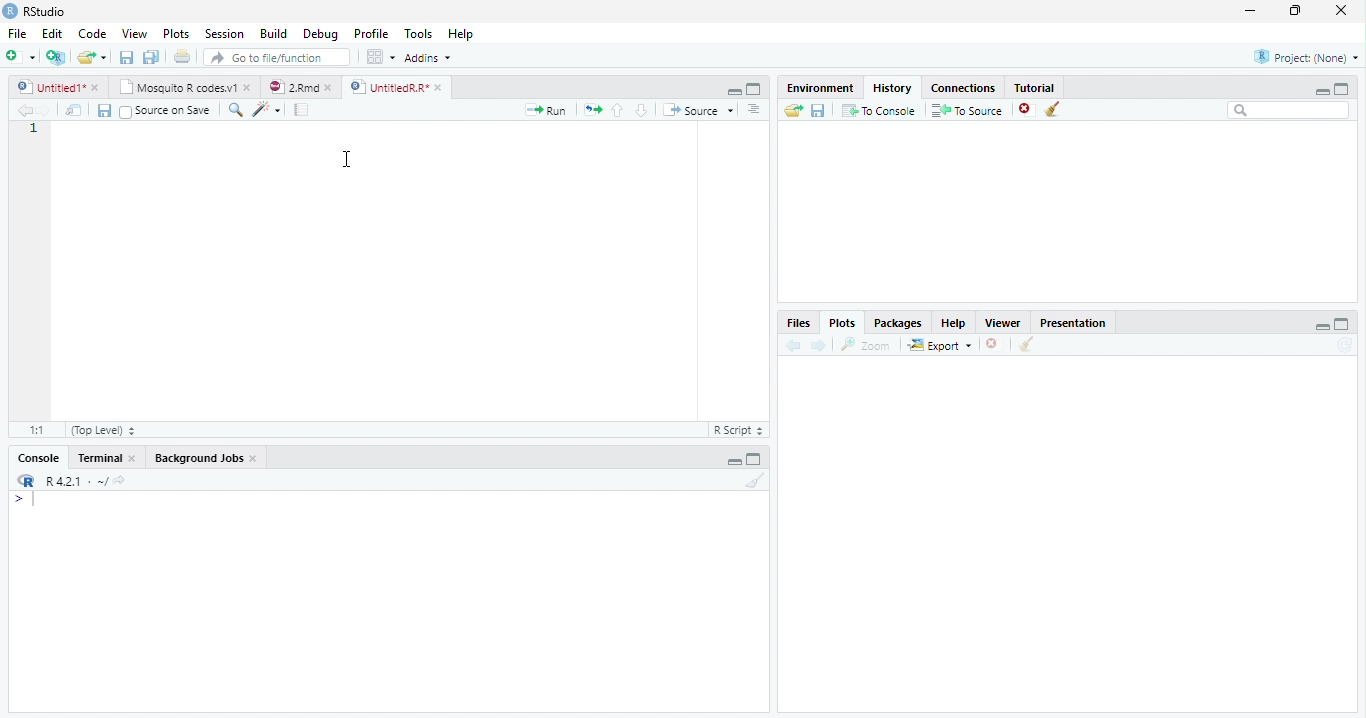 The width and height of the screenshot is (1366, 718). What do you see at coordinates (94, 33) in the screenshot?
I see `Code` at bounding box center [94, 33].